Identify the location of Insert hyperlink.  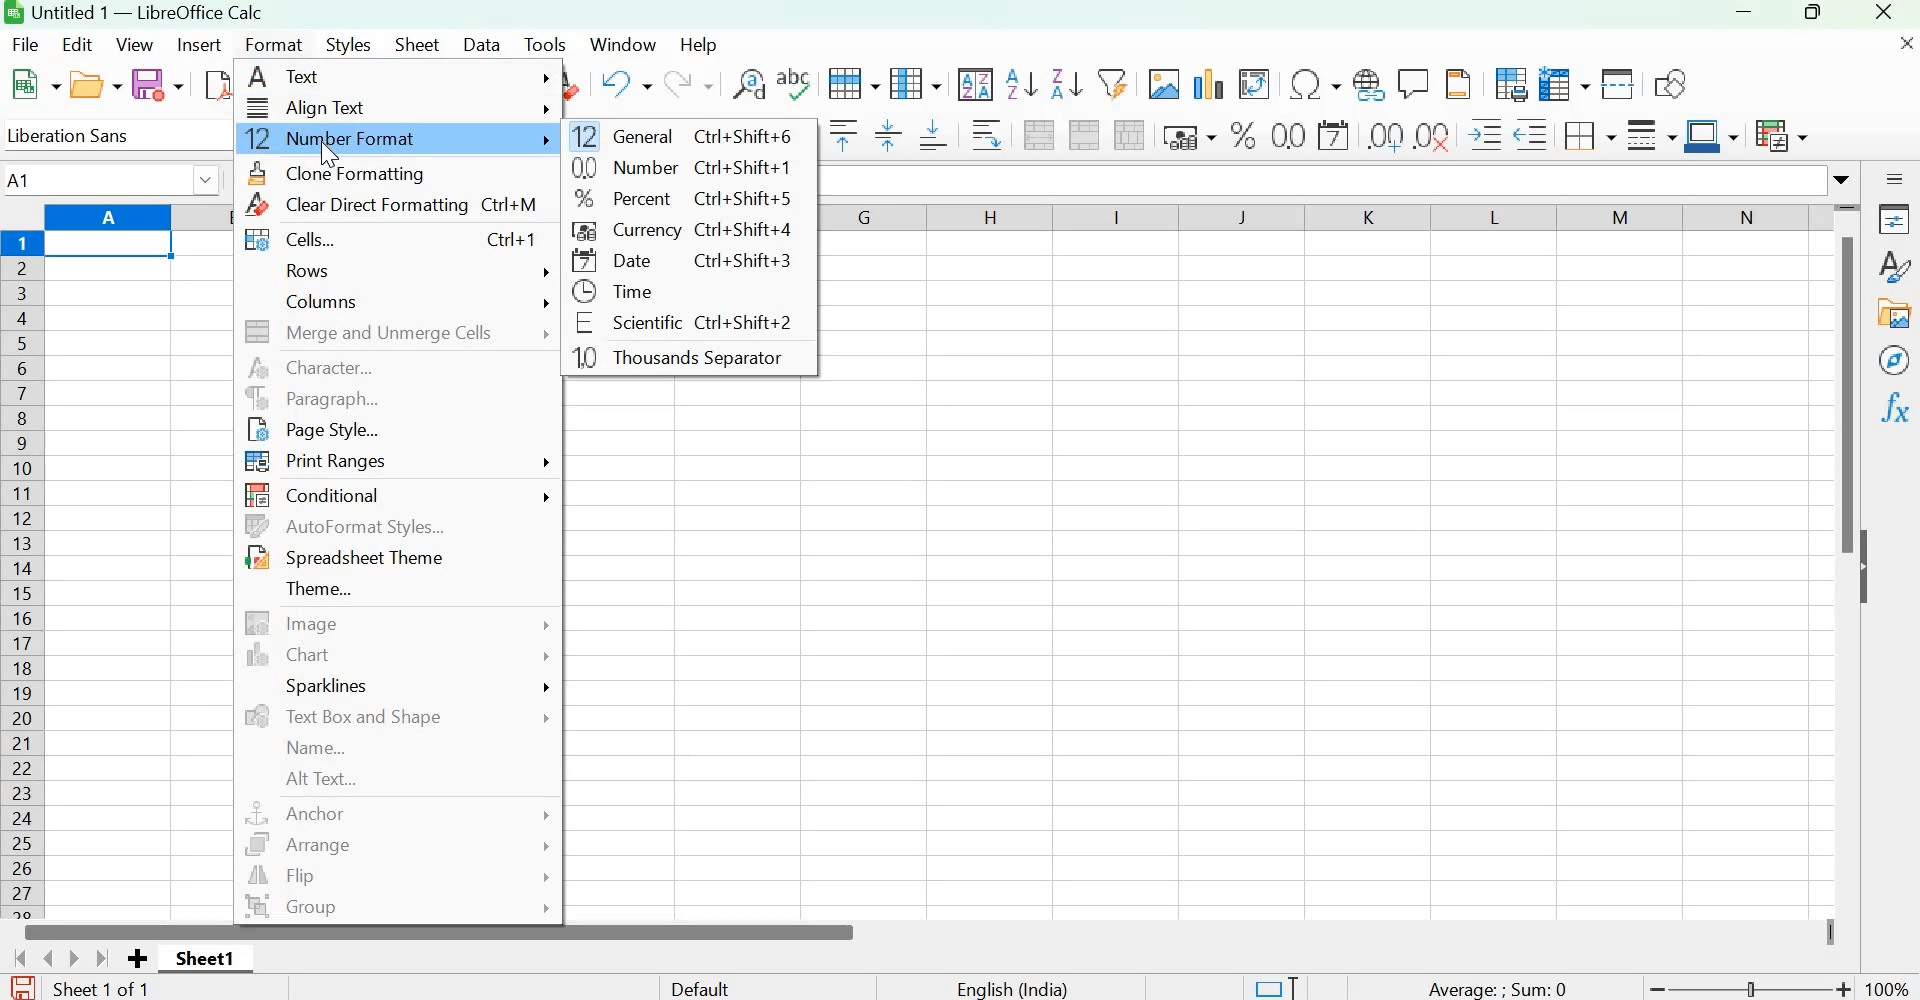
(1369, 81).